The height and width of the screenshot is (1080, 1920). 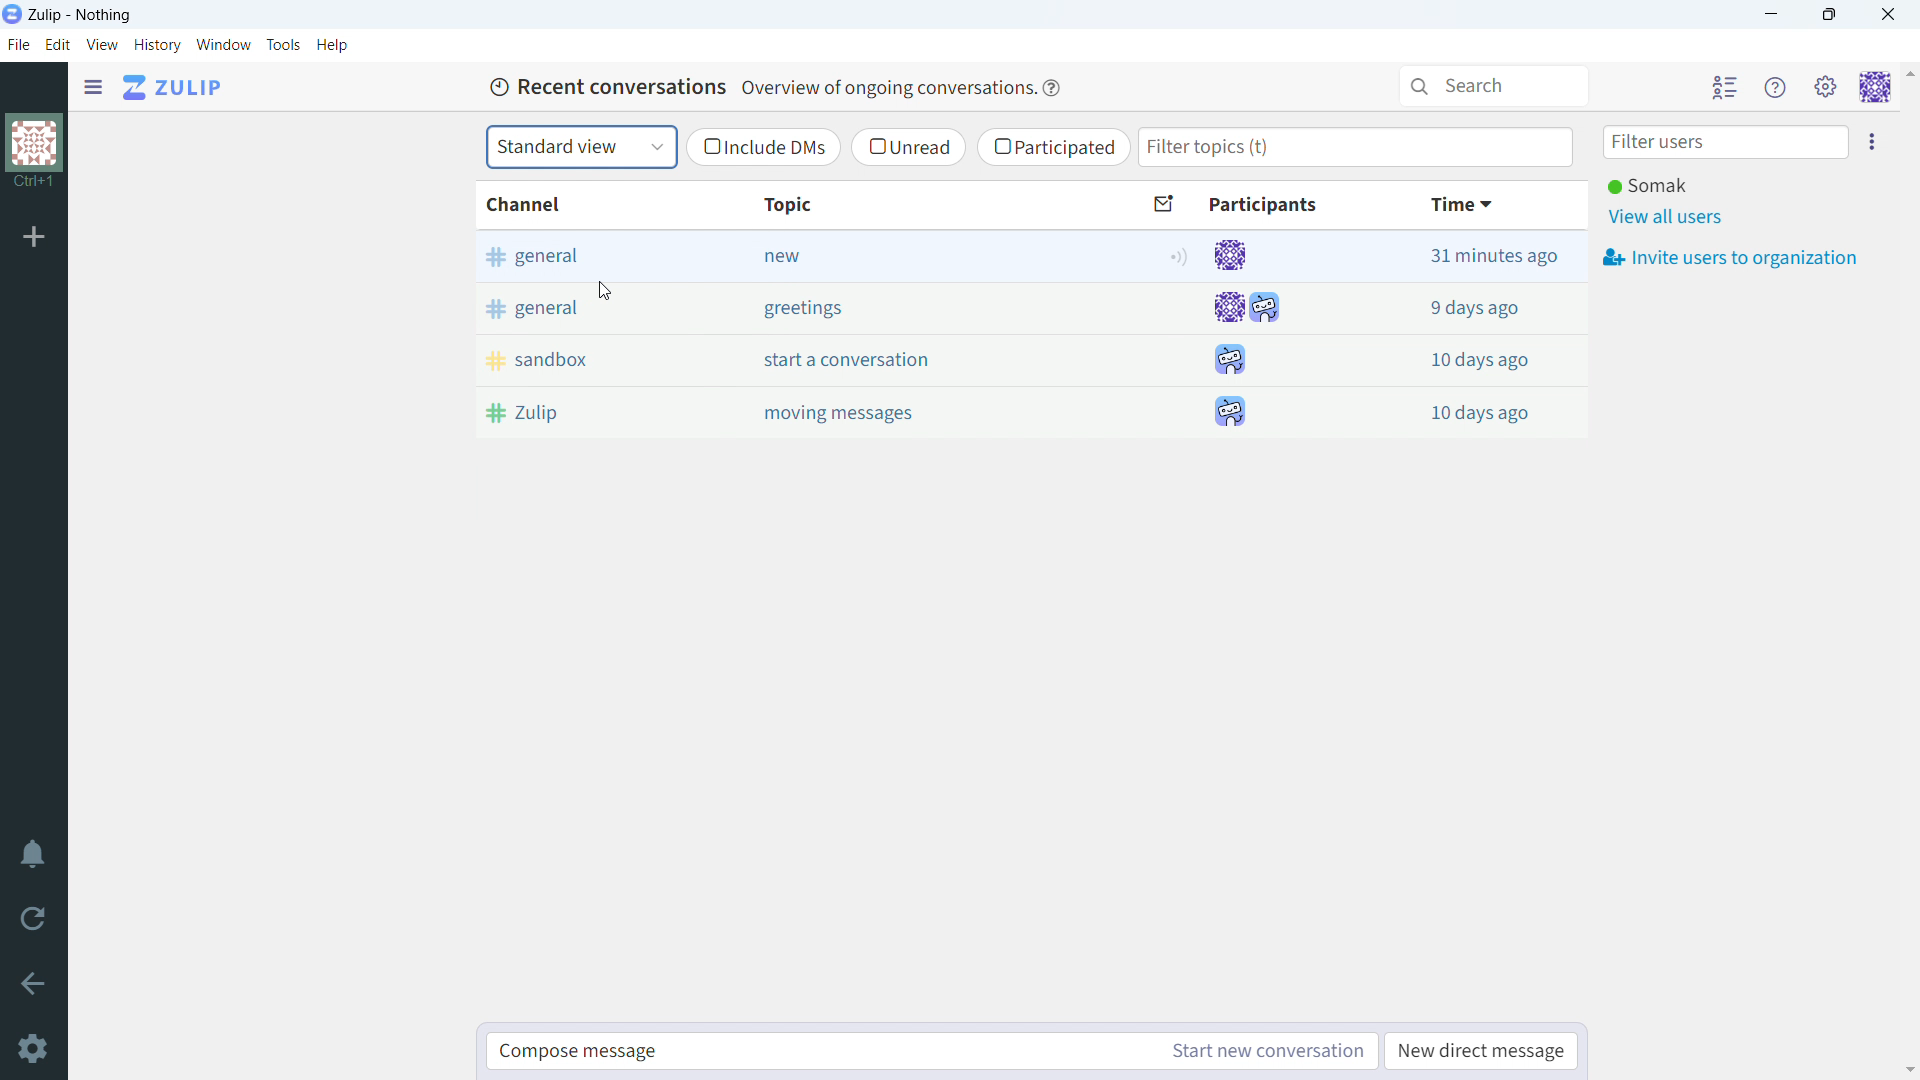 I want to click on close, so click(x=1886, y=14).